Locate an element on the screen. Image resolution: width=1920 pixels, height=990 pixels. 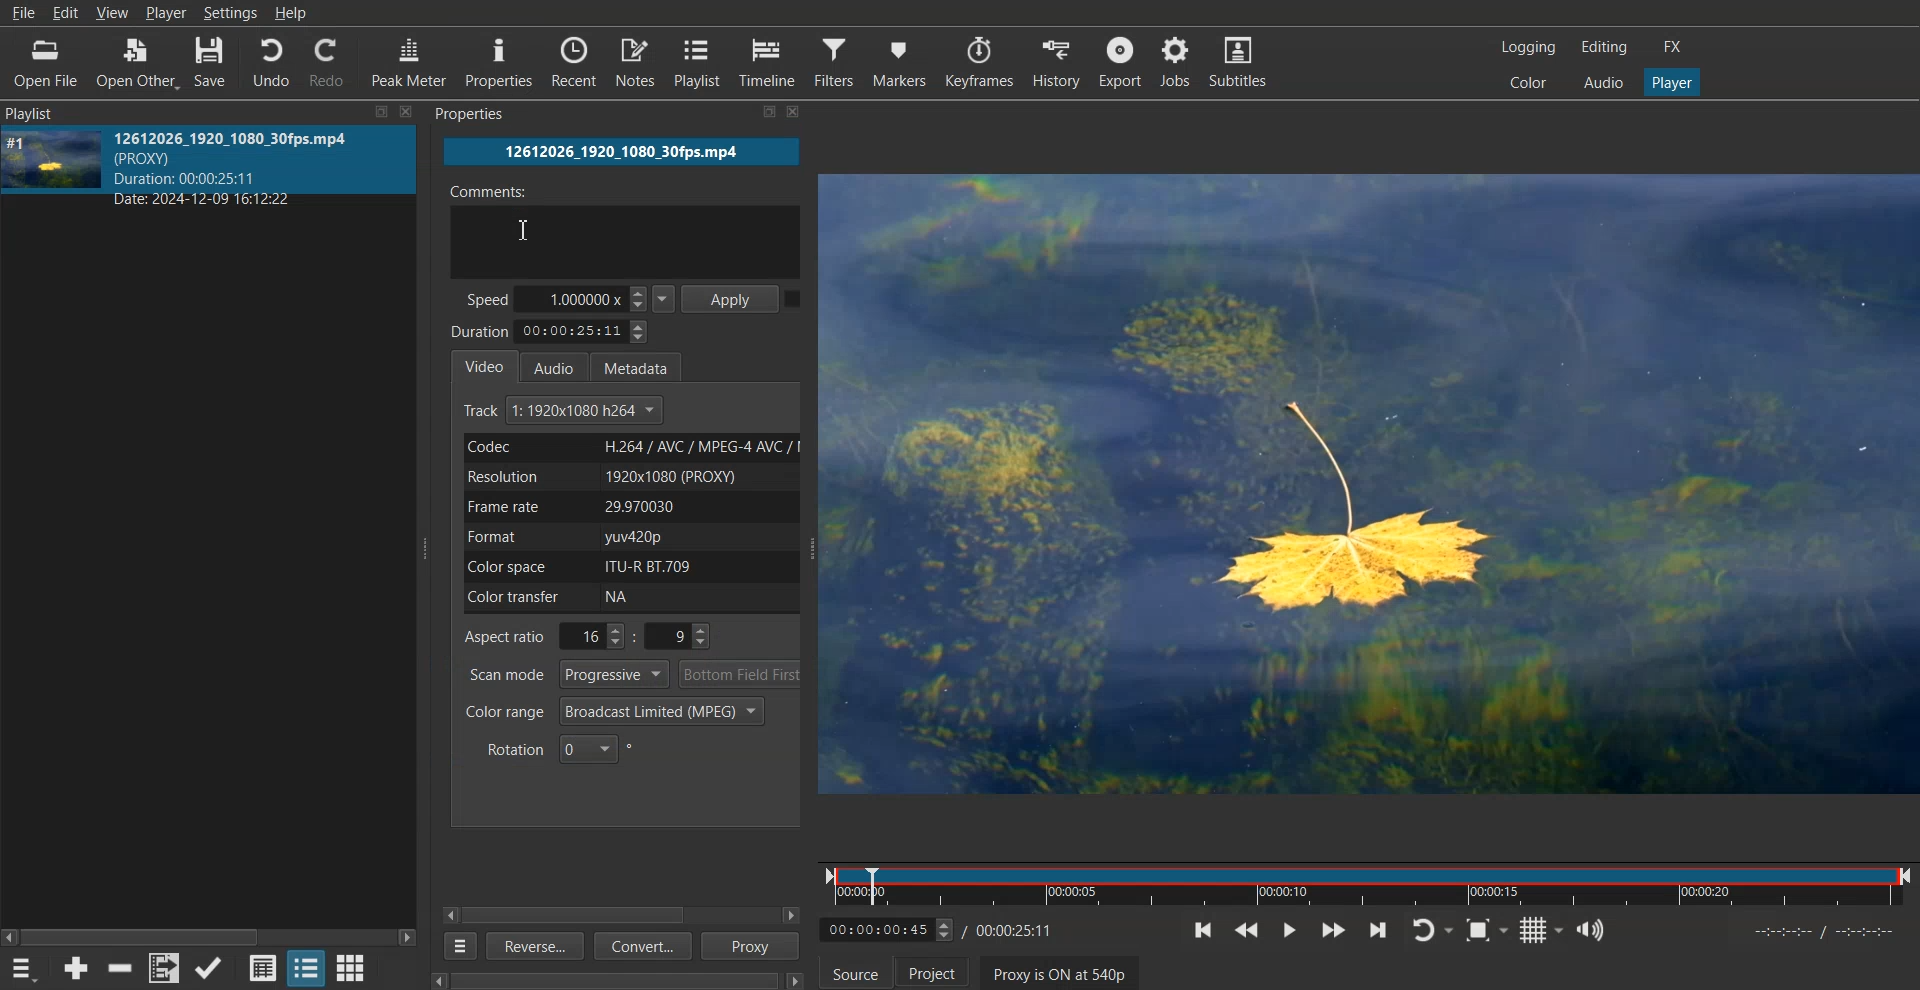
Frame rate is located at coordinates (628, 506).